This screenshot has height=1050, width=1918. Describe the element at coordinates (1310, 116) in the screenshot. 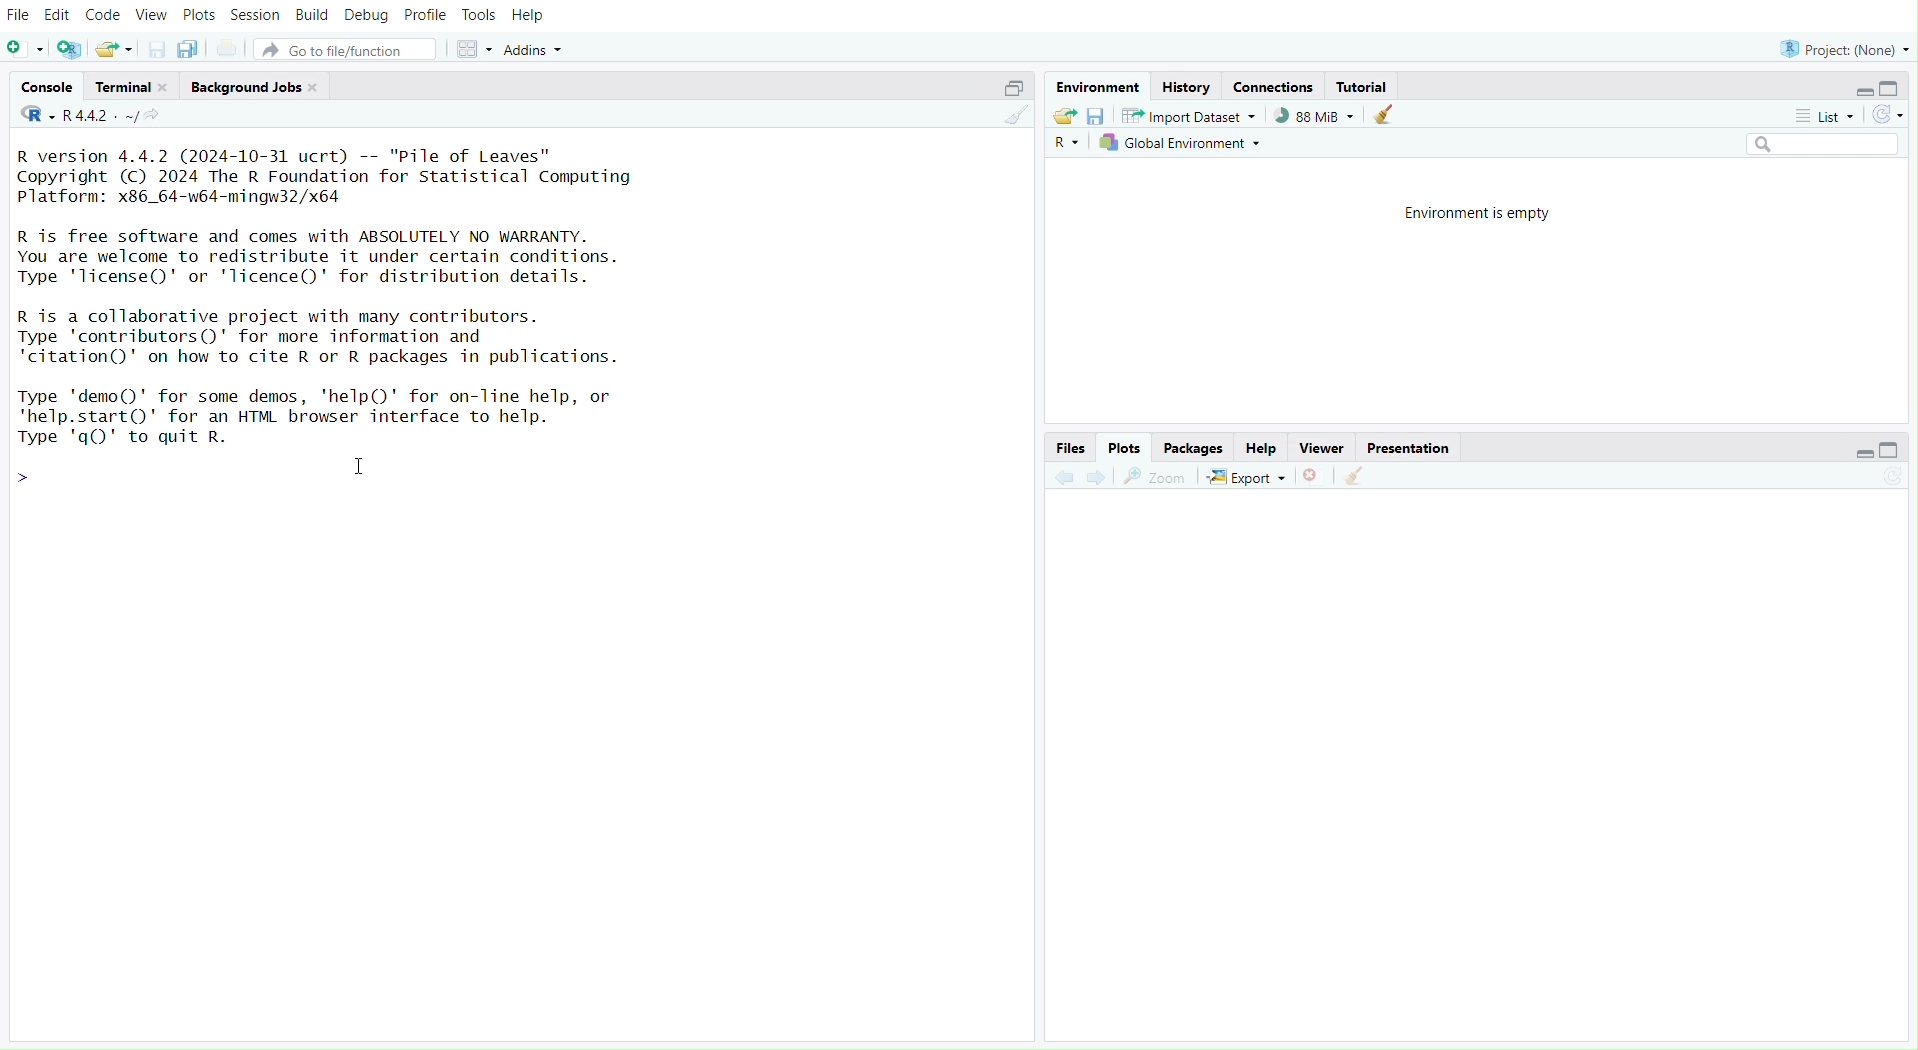

I see `88kib used by R session (Source: Windows System)` at that location.